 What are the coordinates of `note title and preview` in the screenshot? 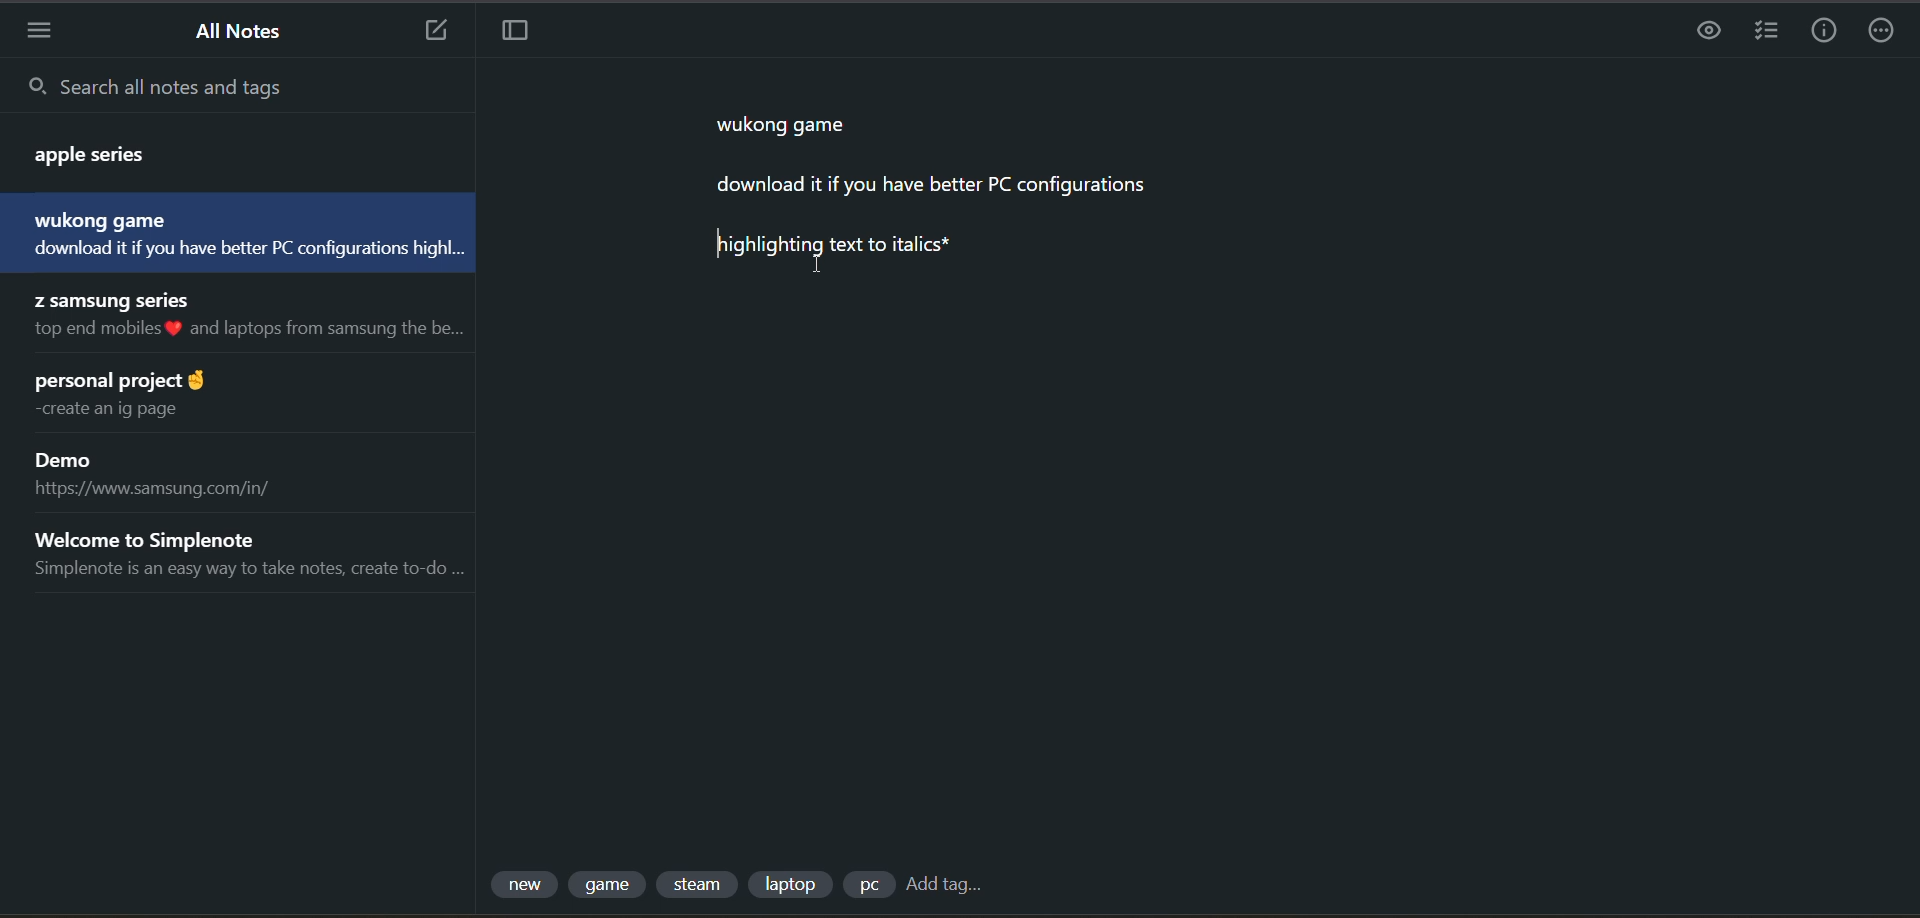 It's located at (256, 319).